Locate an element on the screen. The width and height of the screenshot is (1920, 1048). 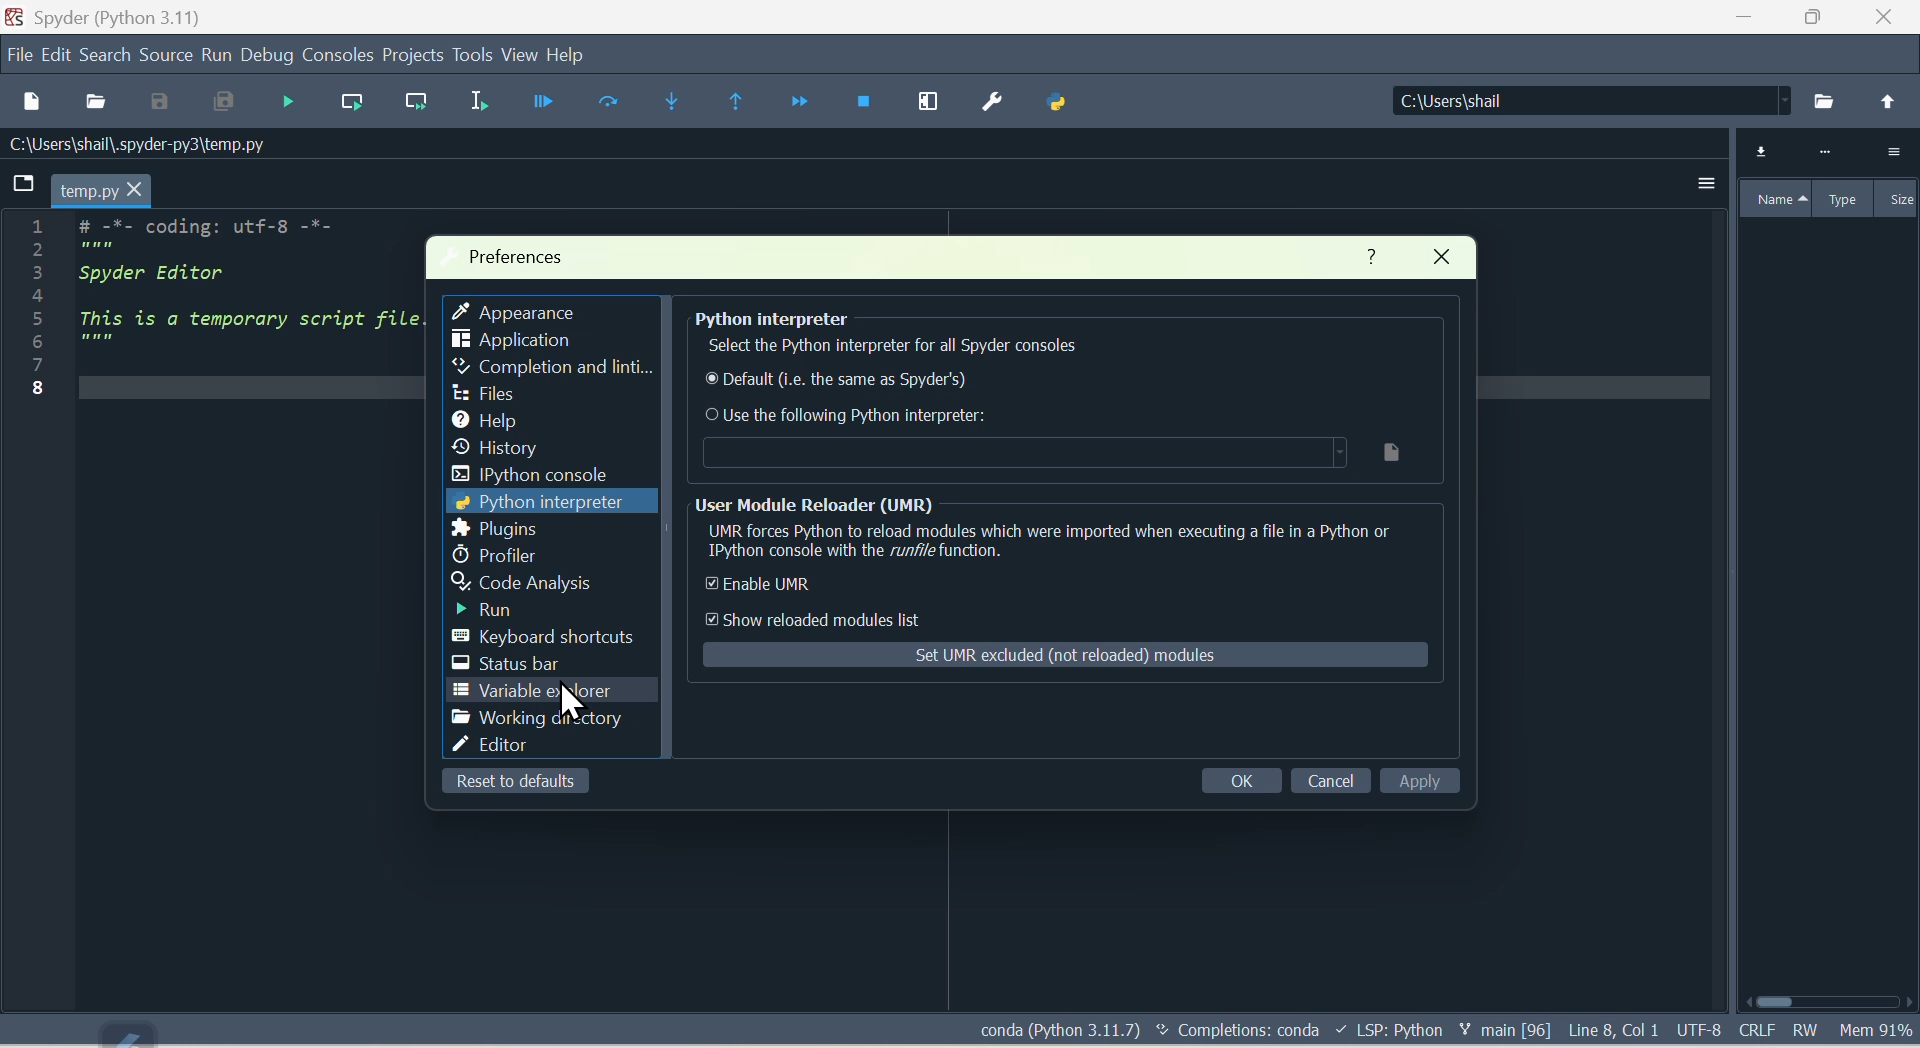
 is located at coordinates (543, 103).